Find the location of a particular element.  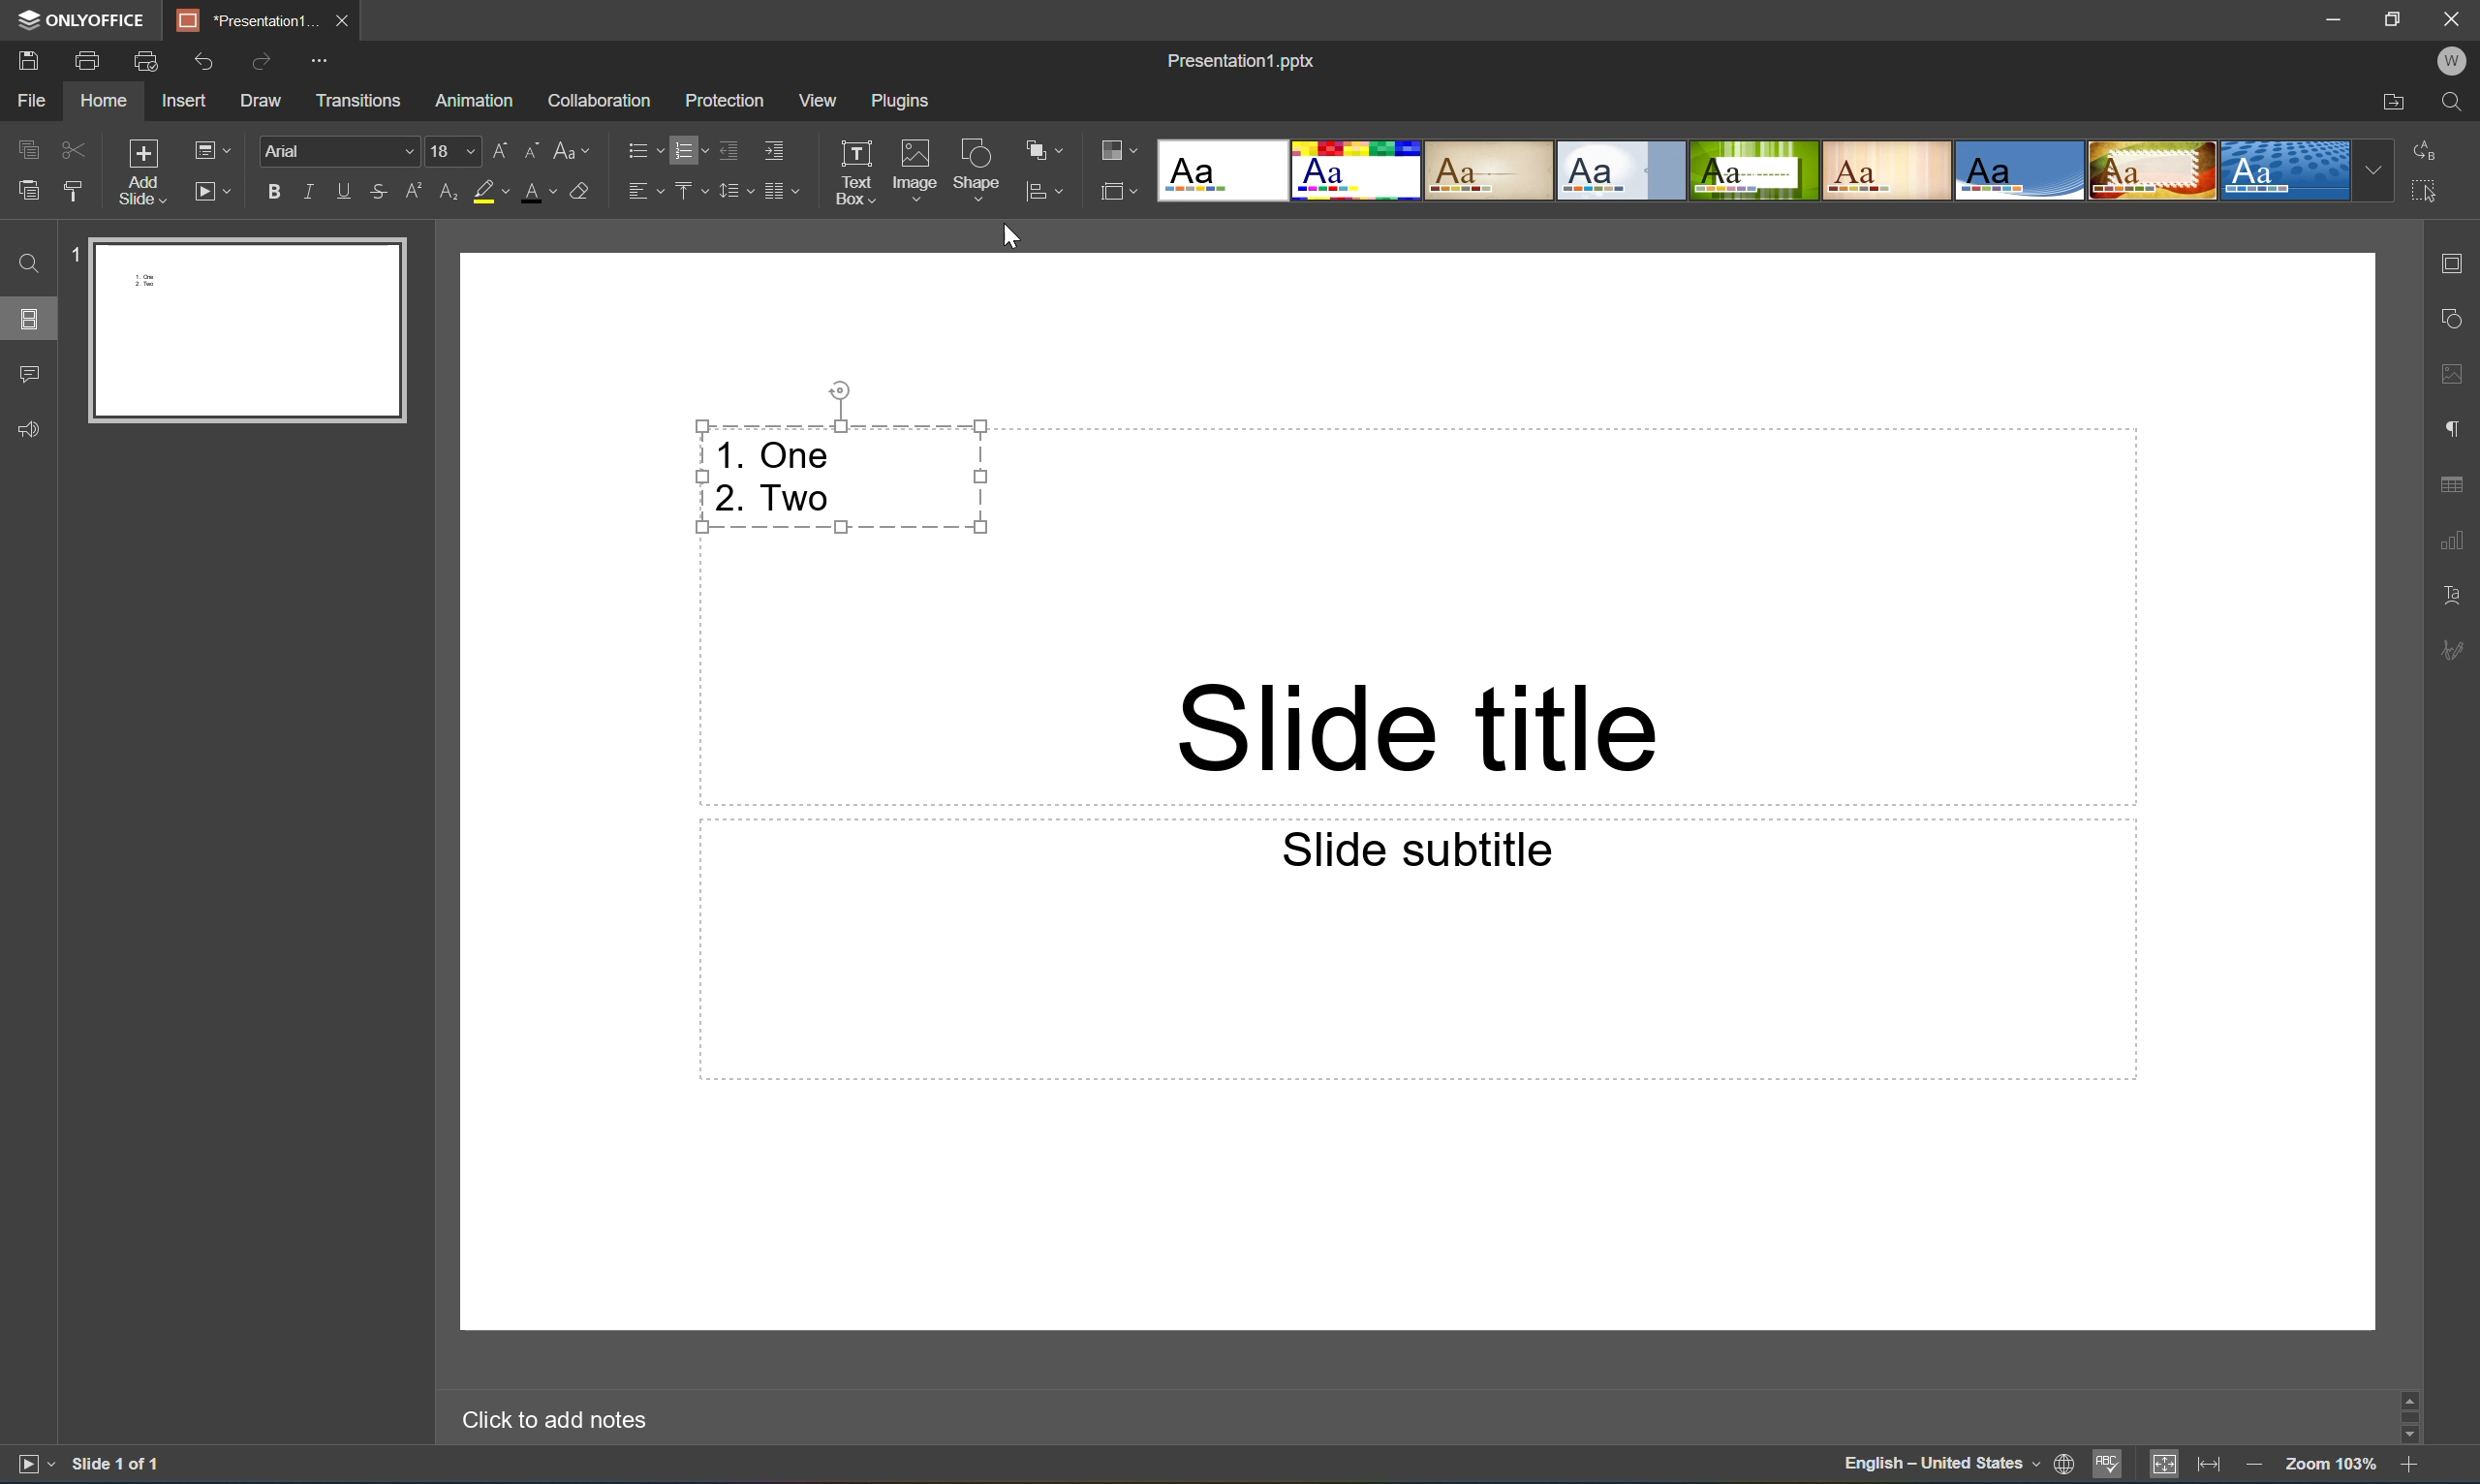

Increment font size is located at coordinates (509, 145).